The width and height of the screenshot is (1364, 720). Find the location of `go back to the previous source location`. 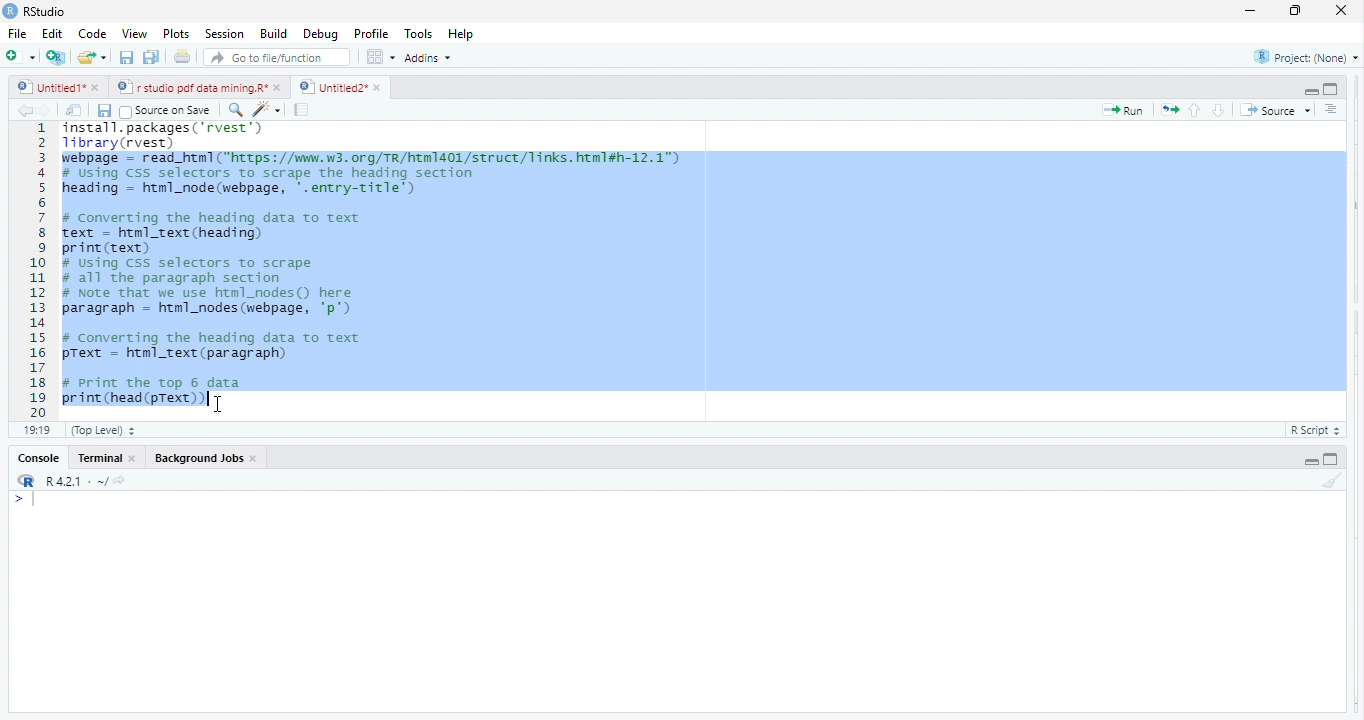

go back to the previous source location is located at coordinates (25, 110).